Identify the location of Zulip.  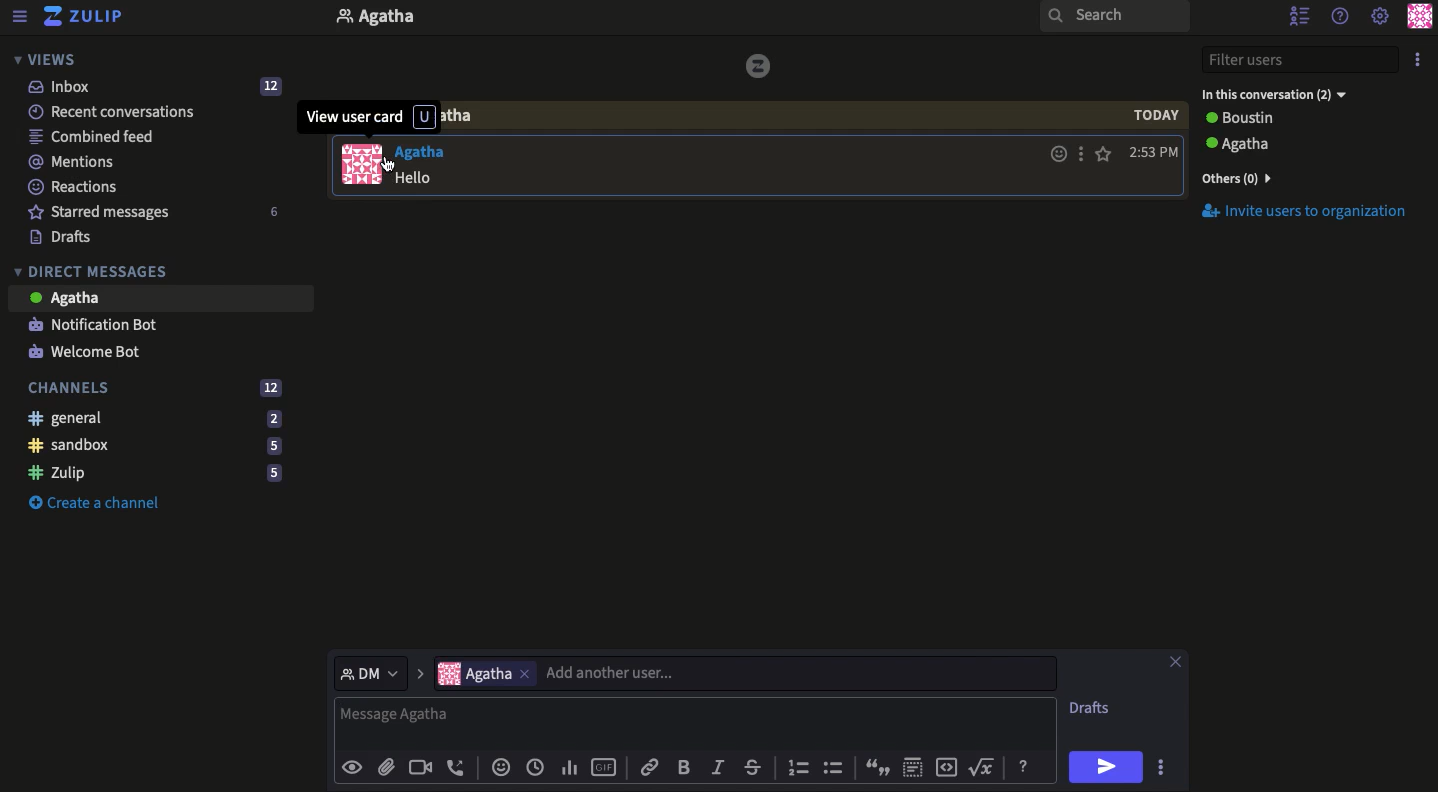
(155, 474).